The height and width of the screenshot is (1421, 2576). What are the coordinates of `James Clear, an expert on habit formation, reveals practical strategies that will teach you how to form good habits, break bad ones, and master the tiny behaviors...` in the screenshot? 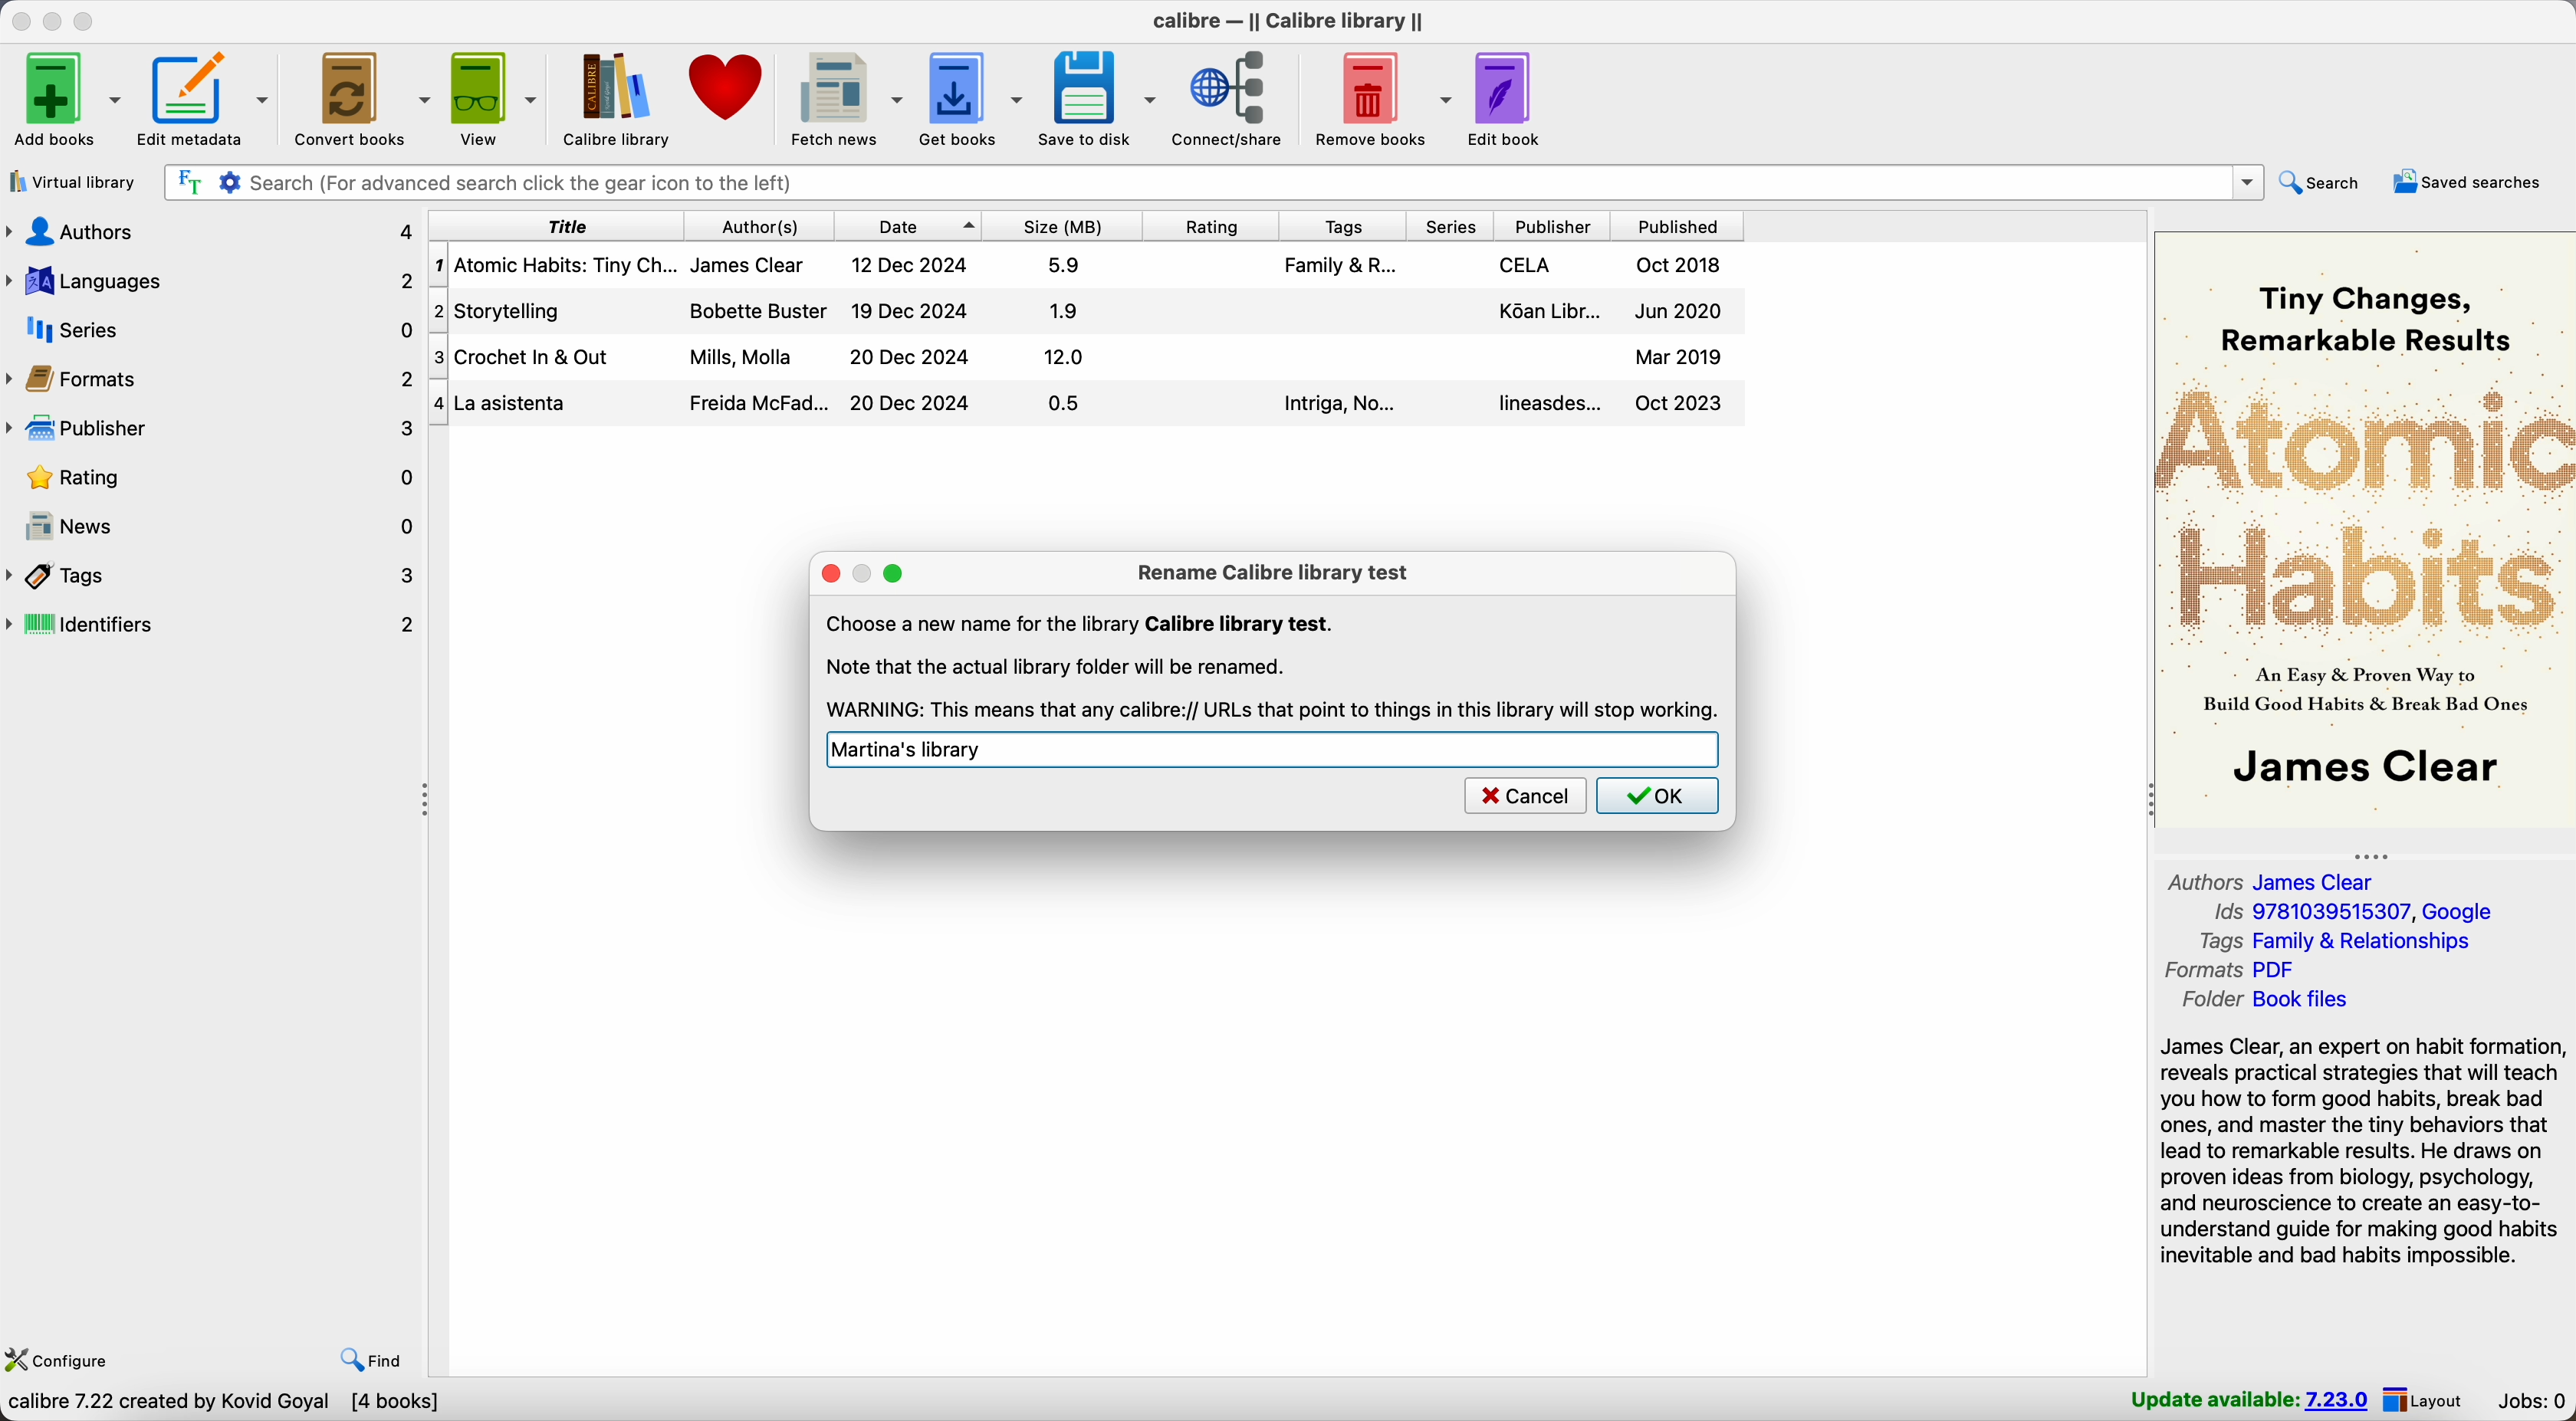 It's located at (2365, 1152).